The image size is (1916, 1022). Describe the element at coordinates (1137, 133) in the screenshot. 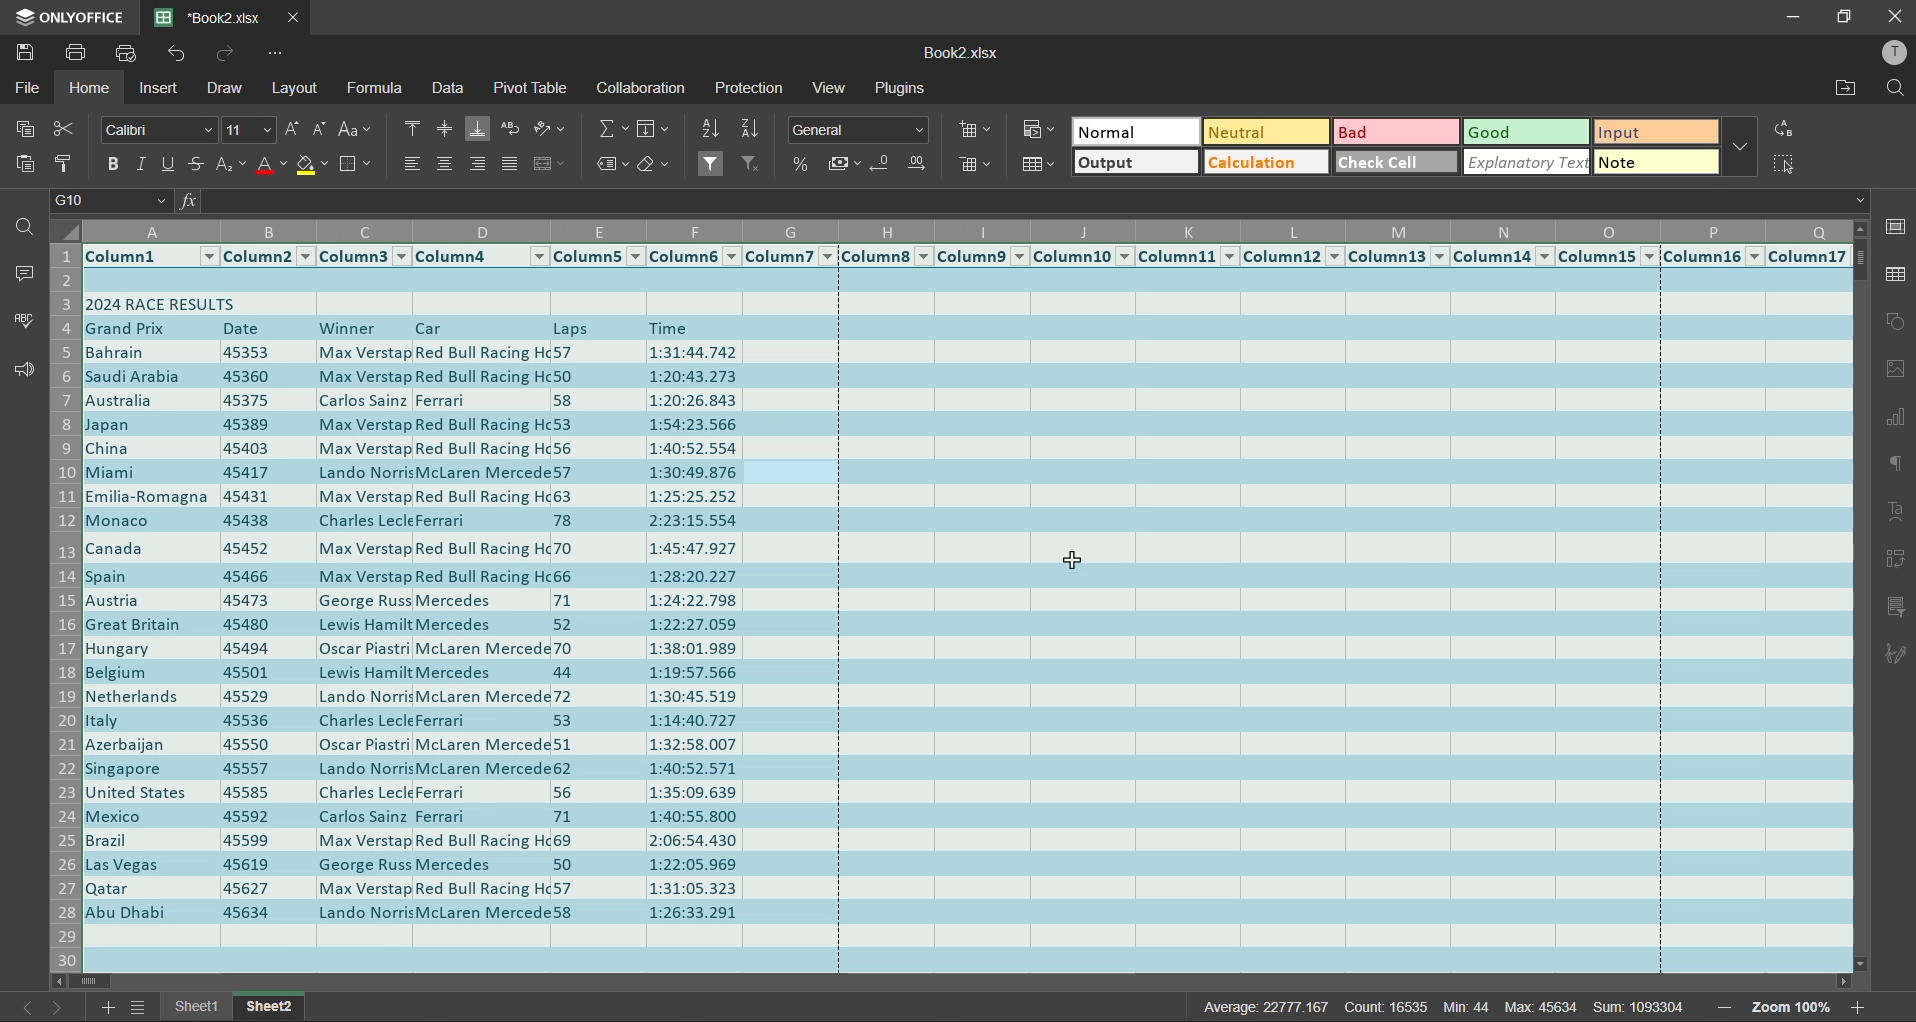

I see `normal` at that location.